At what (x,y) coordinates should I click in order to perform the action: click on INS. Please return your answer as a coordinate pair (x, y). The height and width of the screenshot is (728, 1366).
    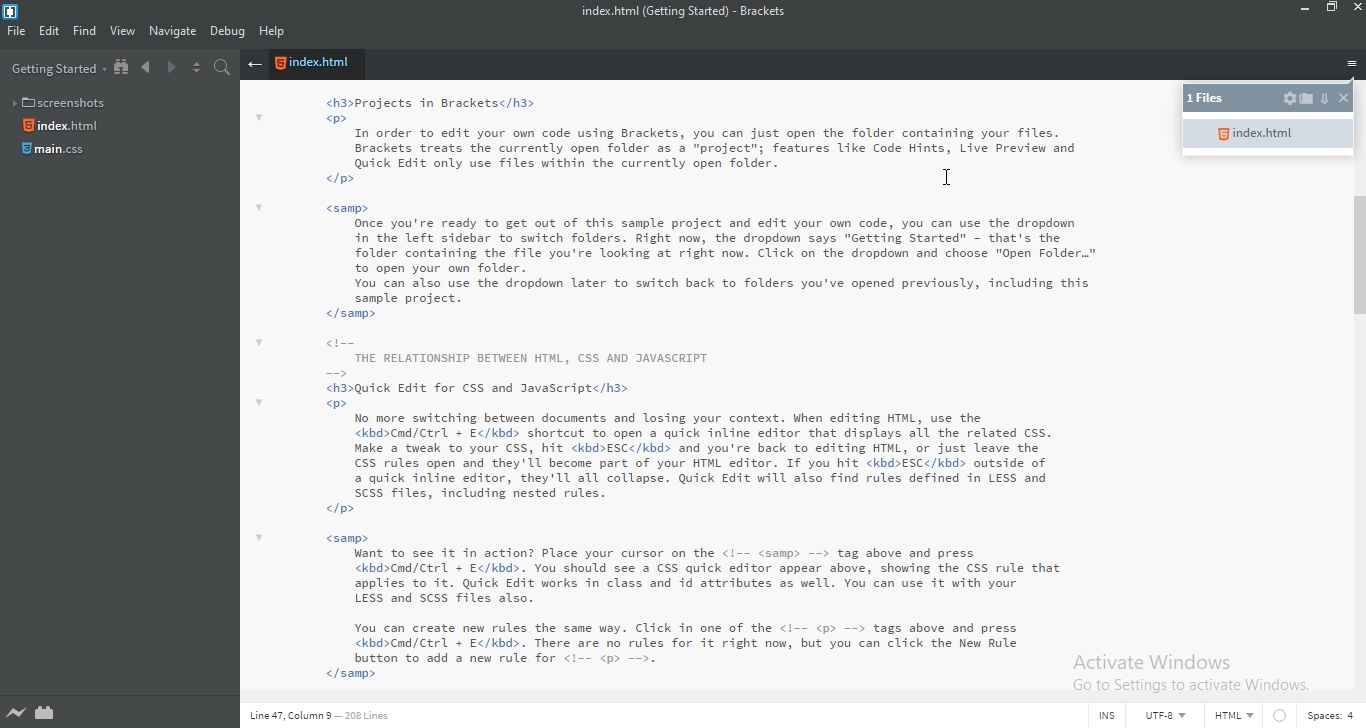
    Looking at the image, I should click on (1104, 717).